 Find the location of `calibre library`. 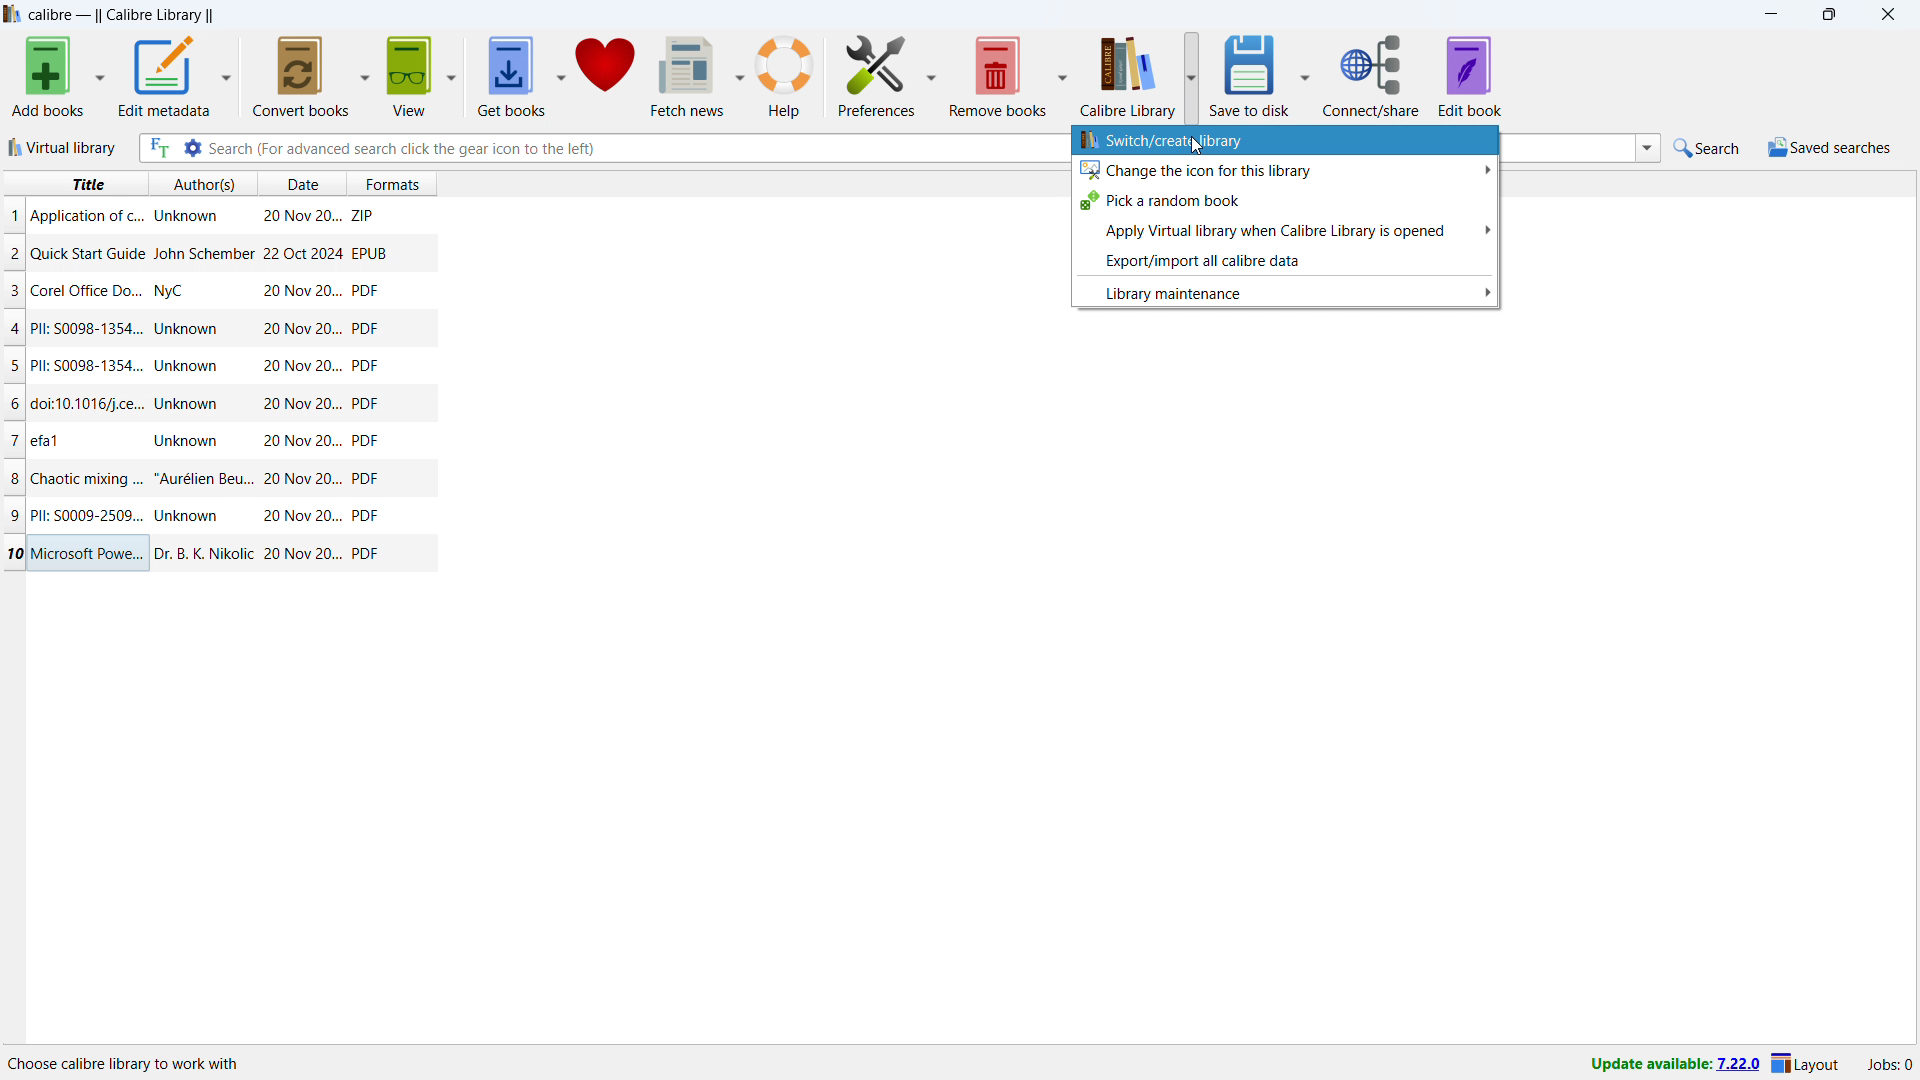

calibre library is located at coordinates (1124, 79).